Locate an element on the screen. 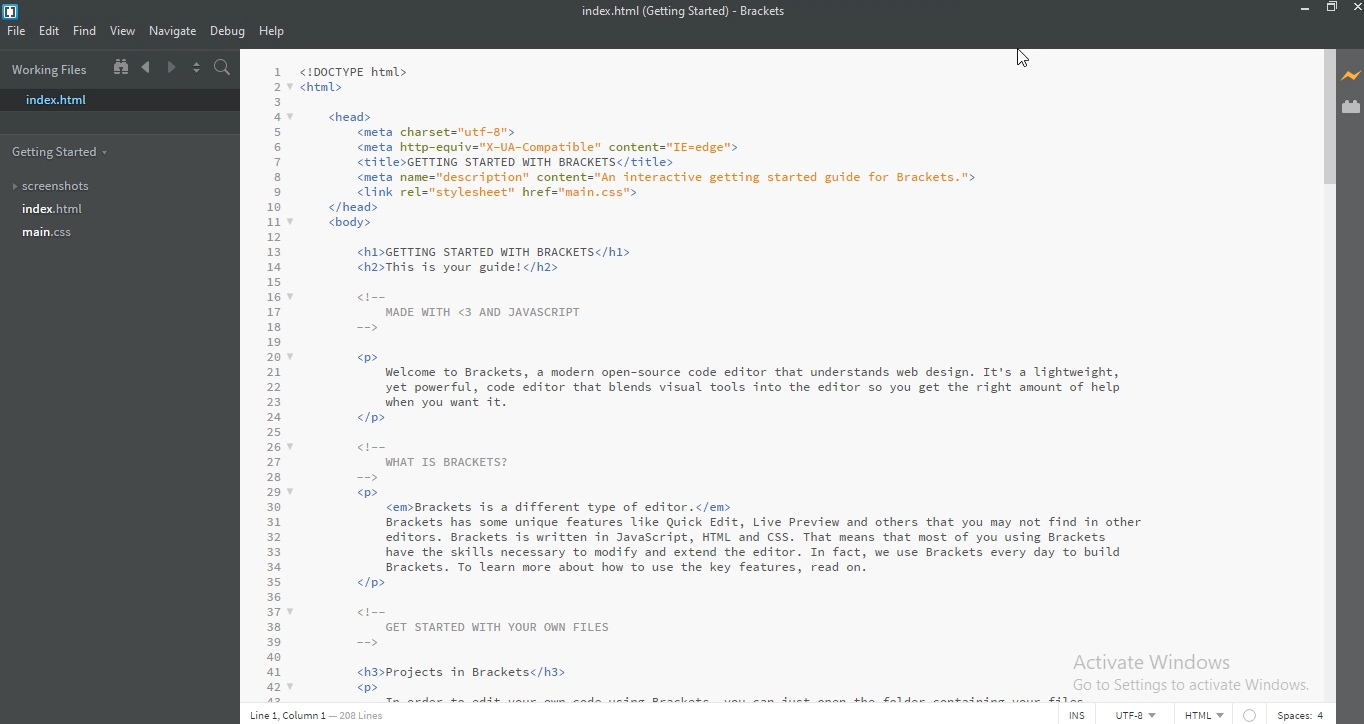  live preview is located at coordinates (1351, 76).